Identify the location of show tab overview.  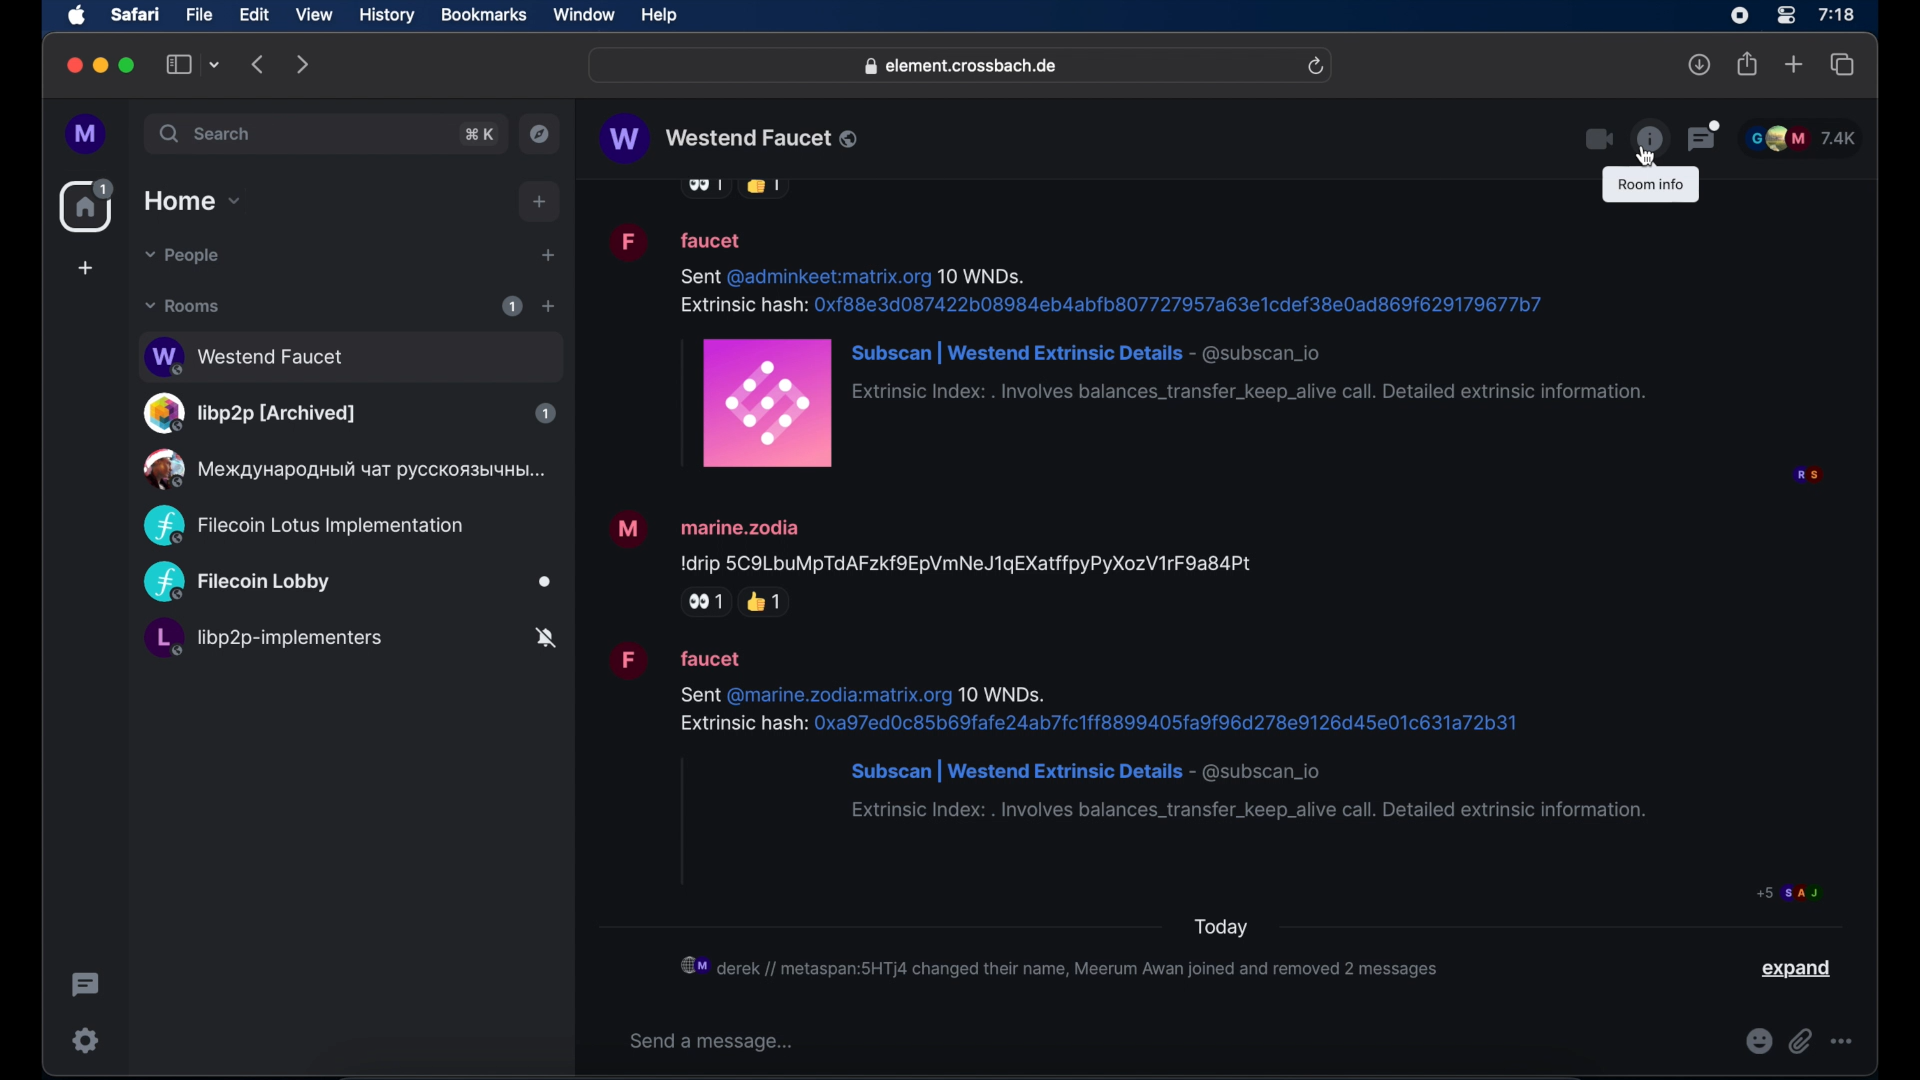
(1843, 65).